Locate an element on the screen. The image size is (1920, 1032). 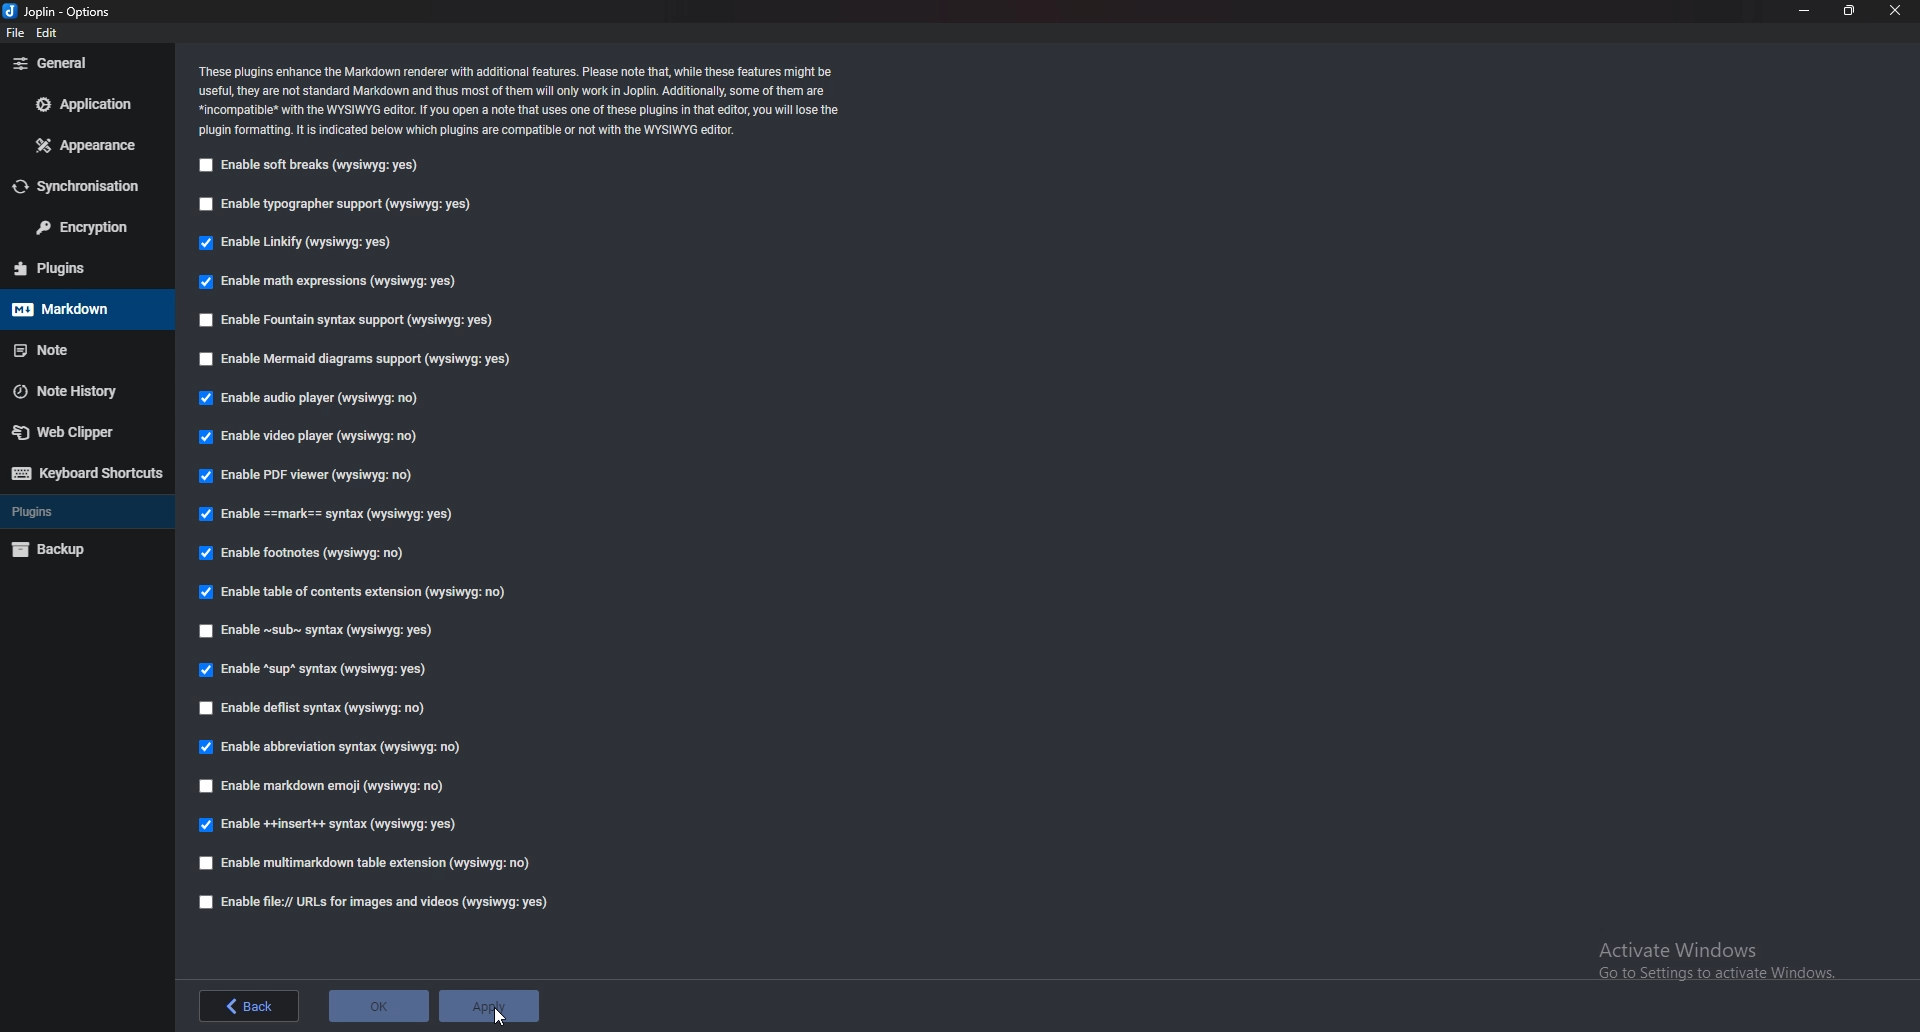
enable markdown emoji is located at coordinates (328, 788).